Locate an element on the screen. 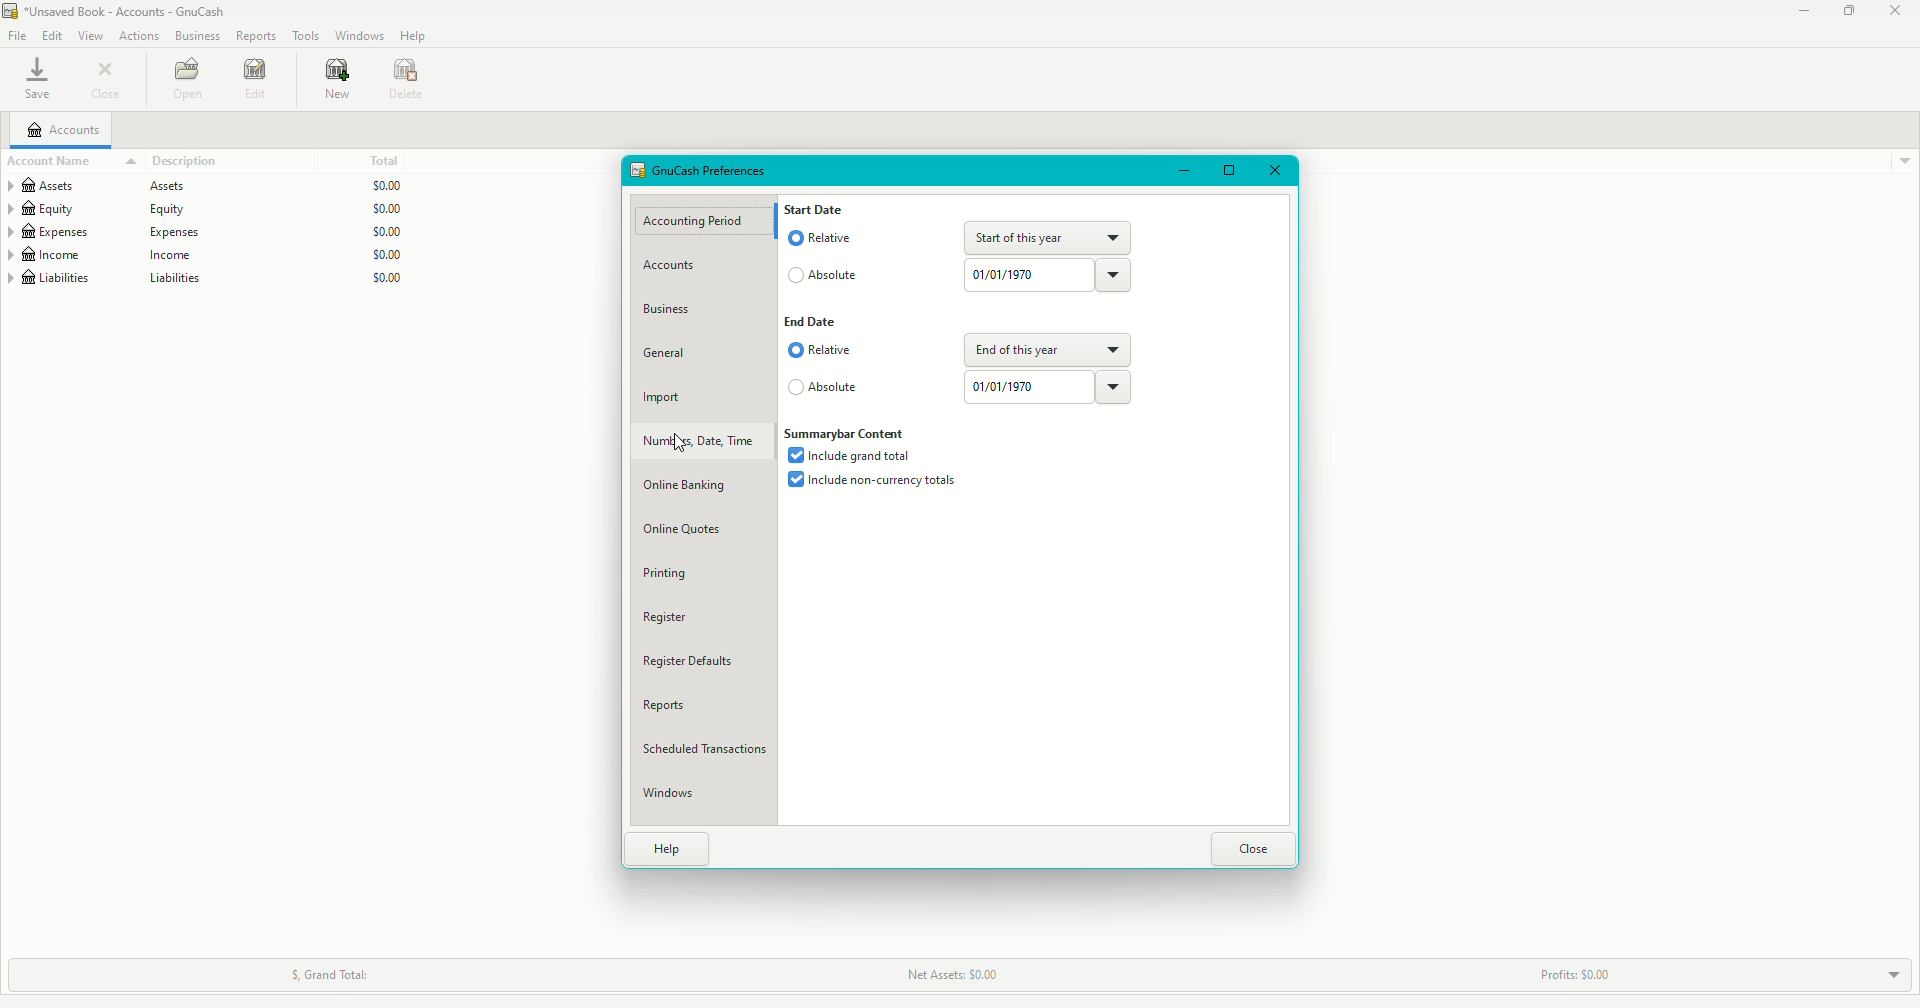  Accounts is located at coordinates (675, 268).